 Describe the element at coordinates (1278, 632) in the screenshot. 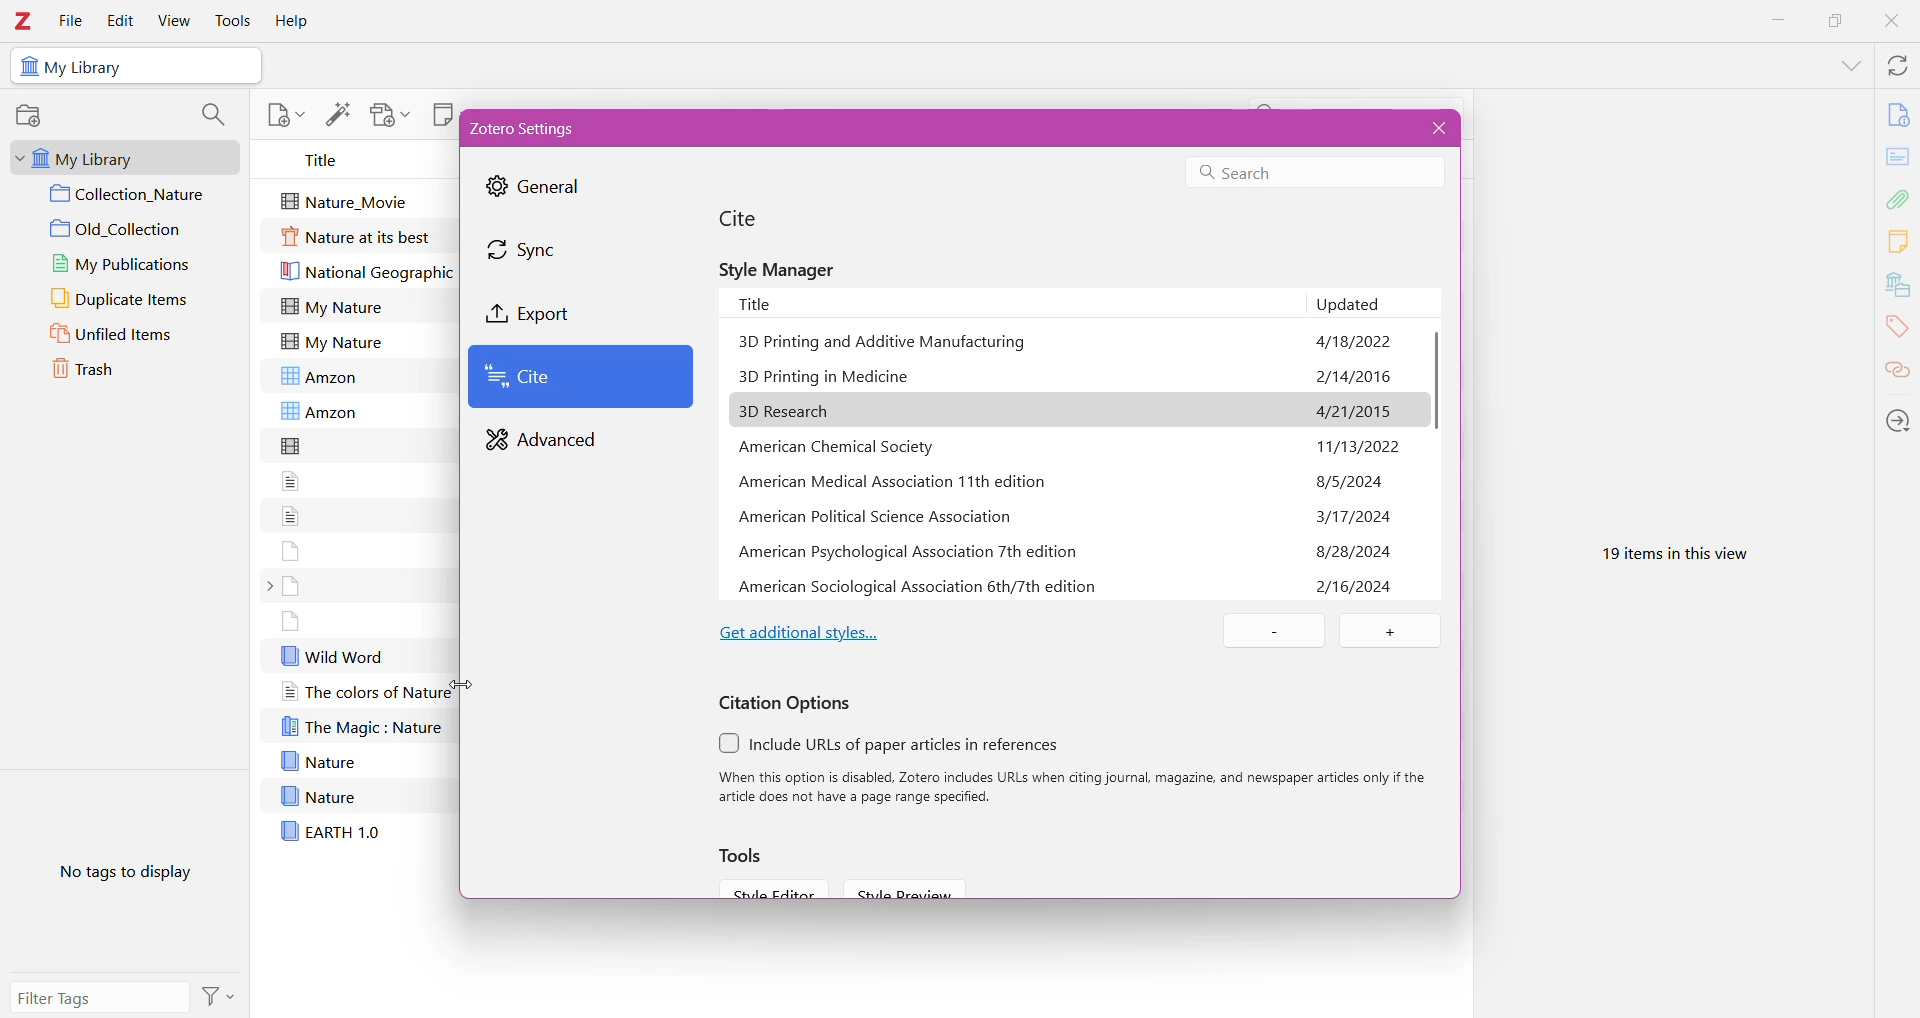

I see `Delete a selected file` at that location.